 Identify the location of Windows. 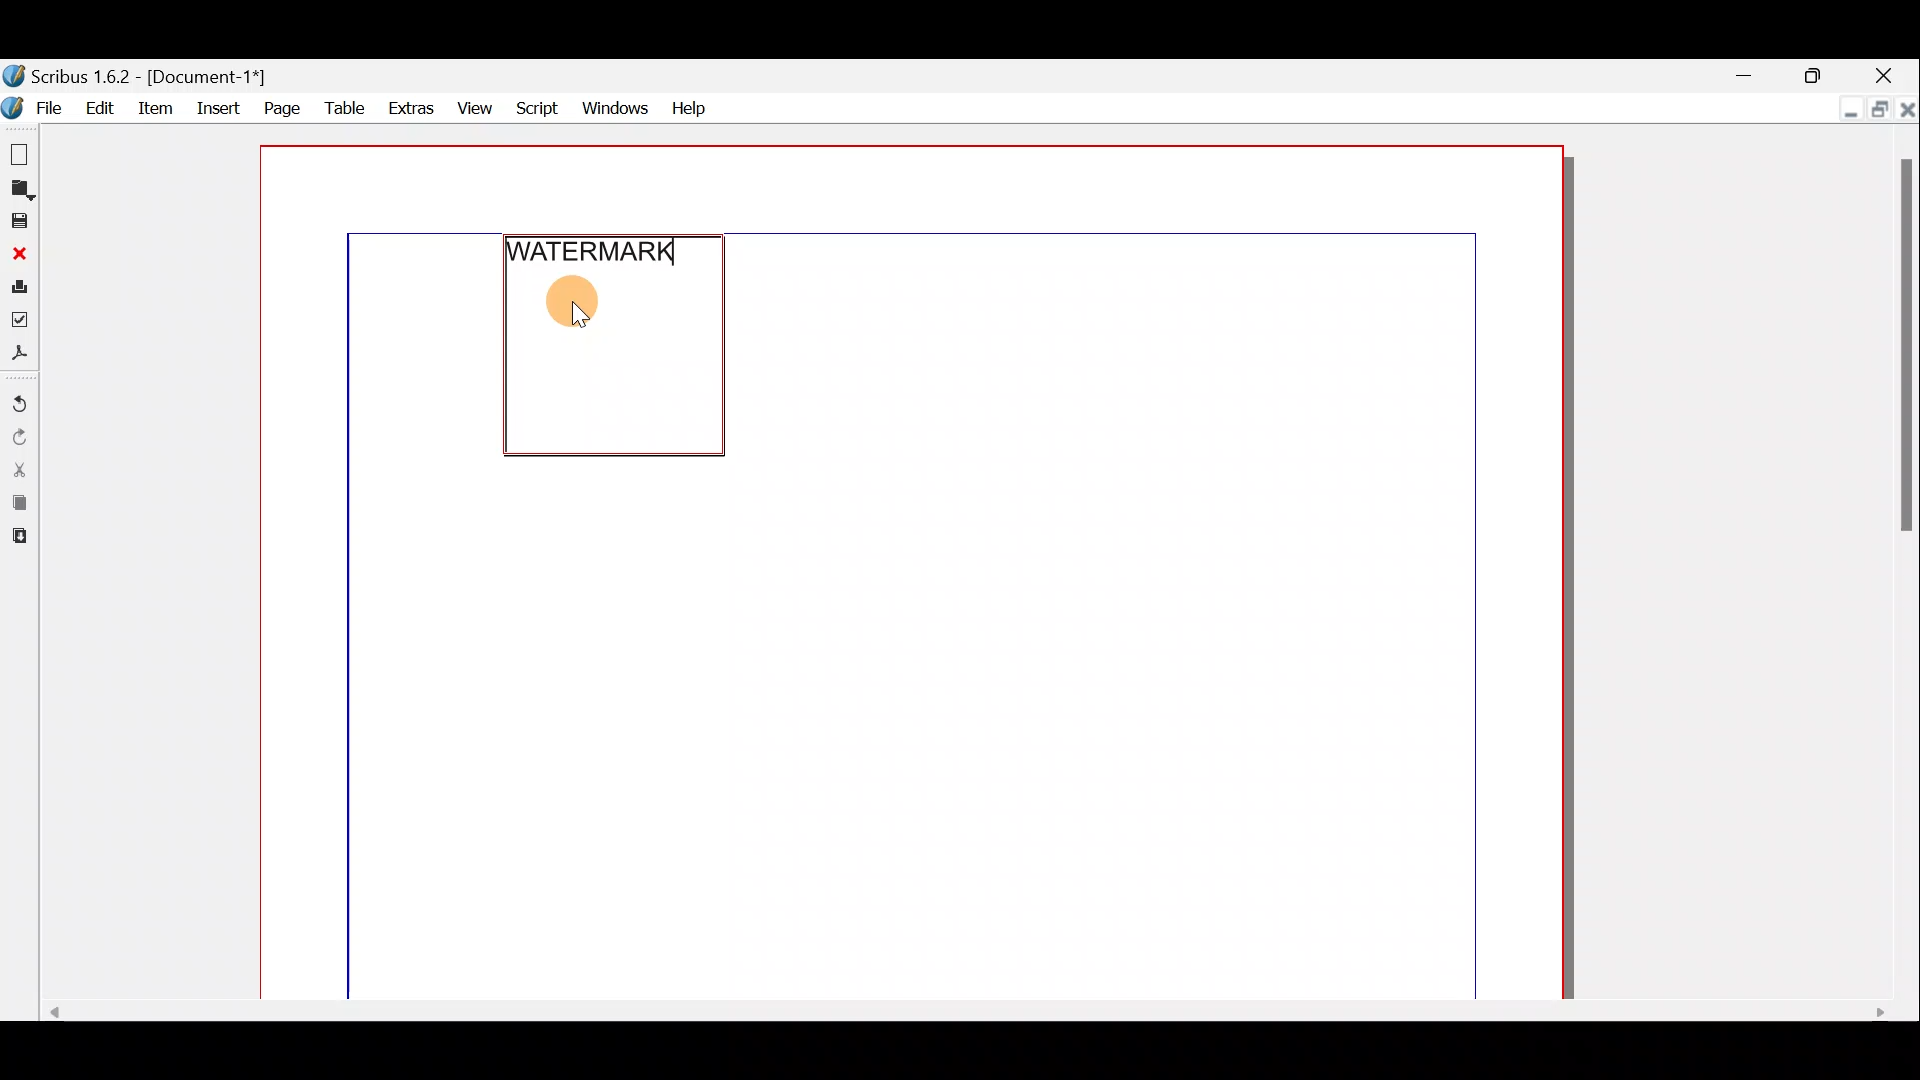
(615, 106).